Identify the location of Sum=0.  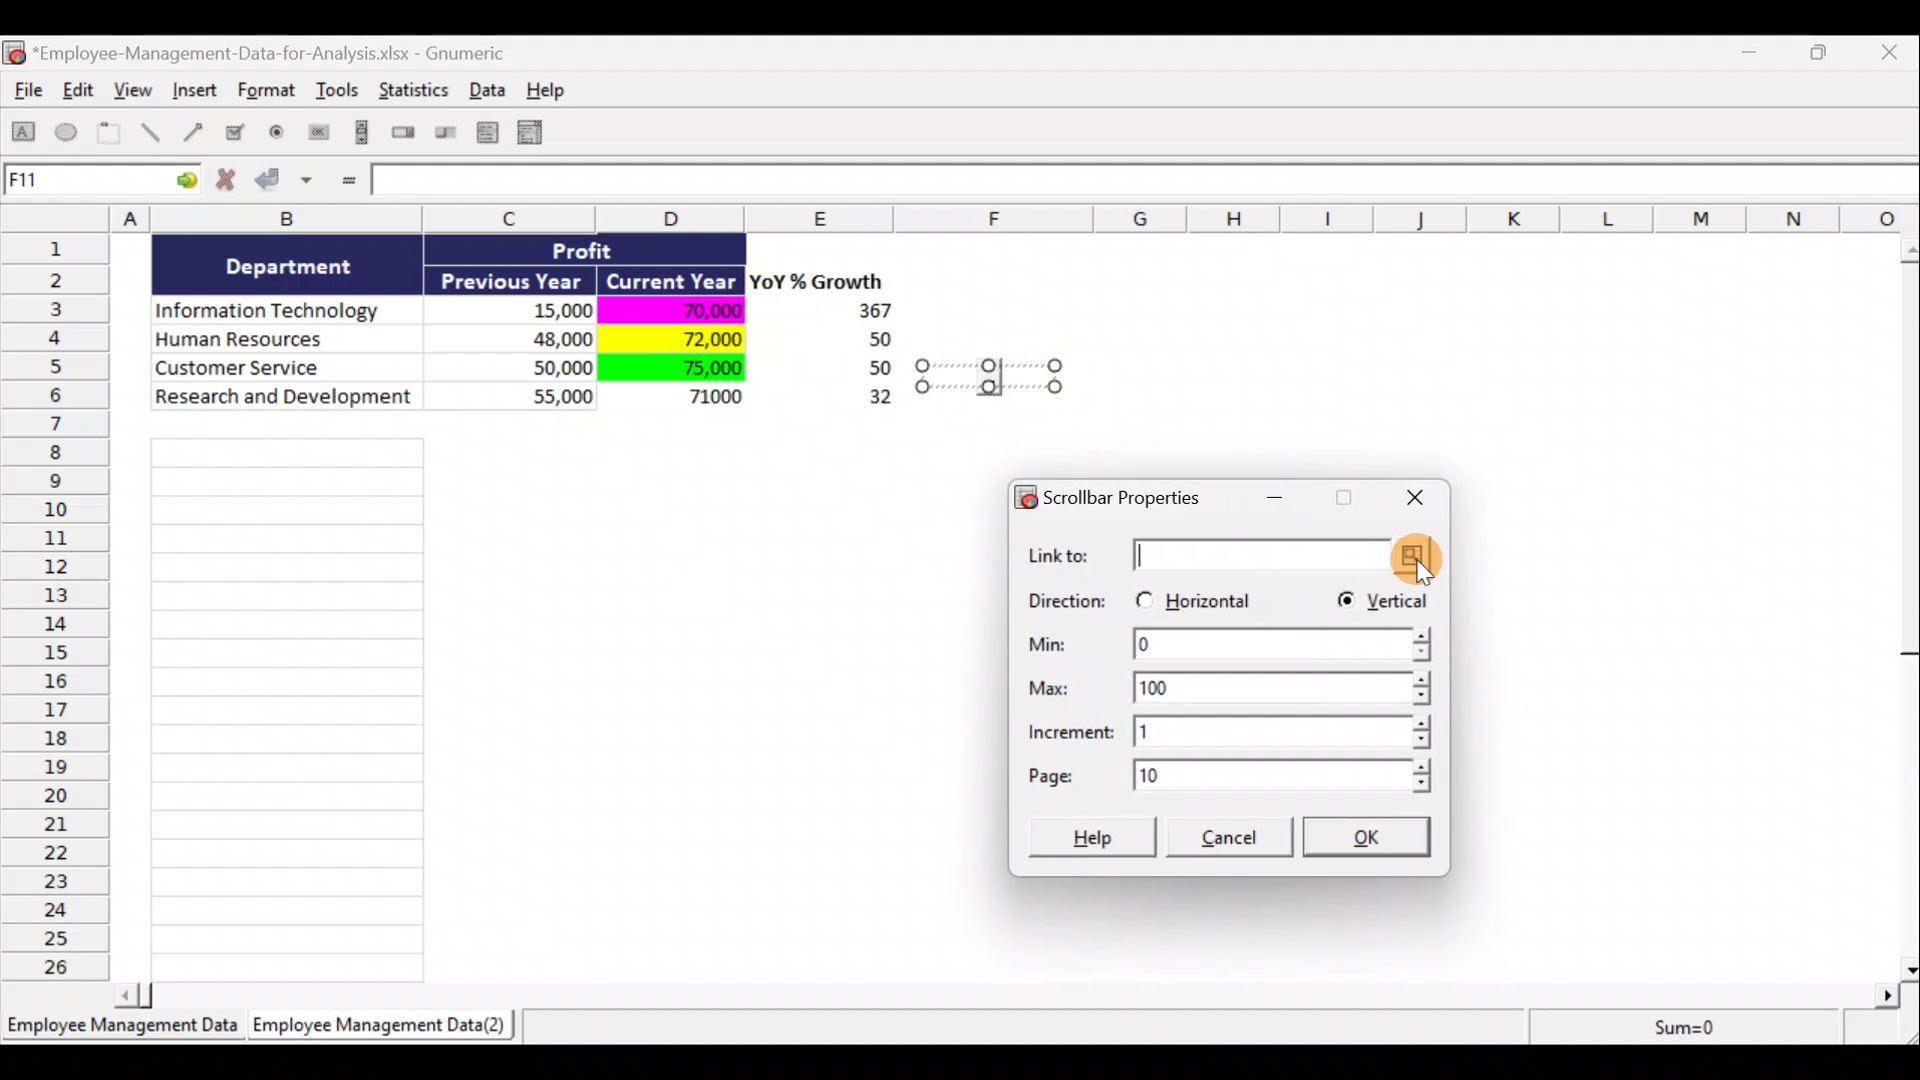
(1681, 1027).